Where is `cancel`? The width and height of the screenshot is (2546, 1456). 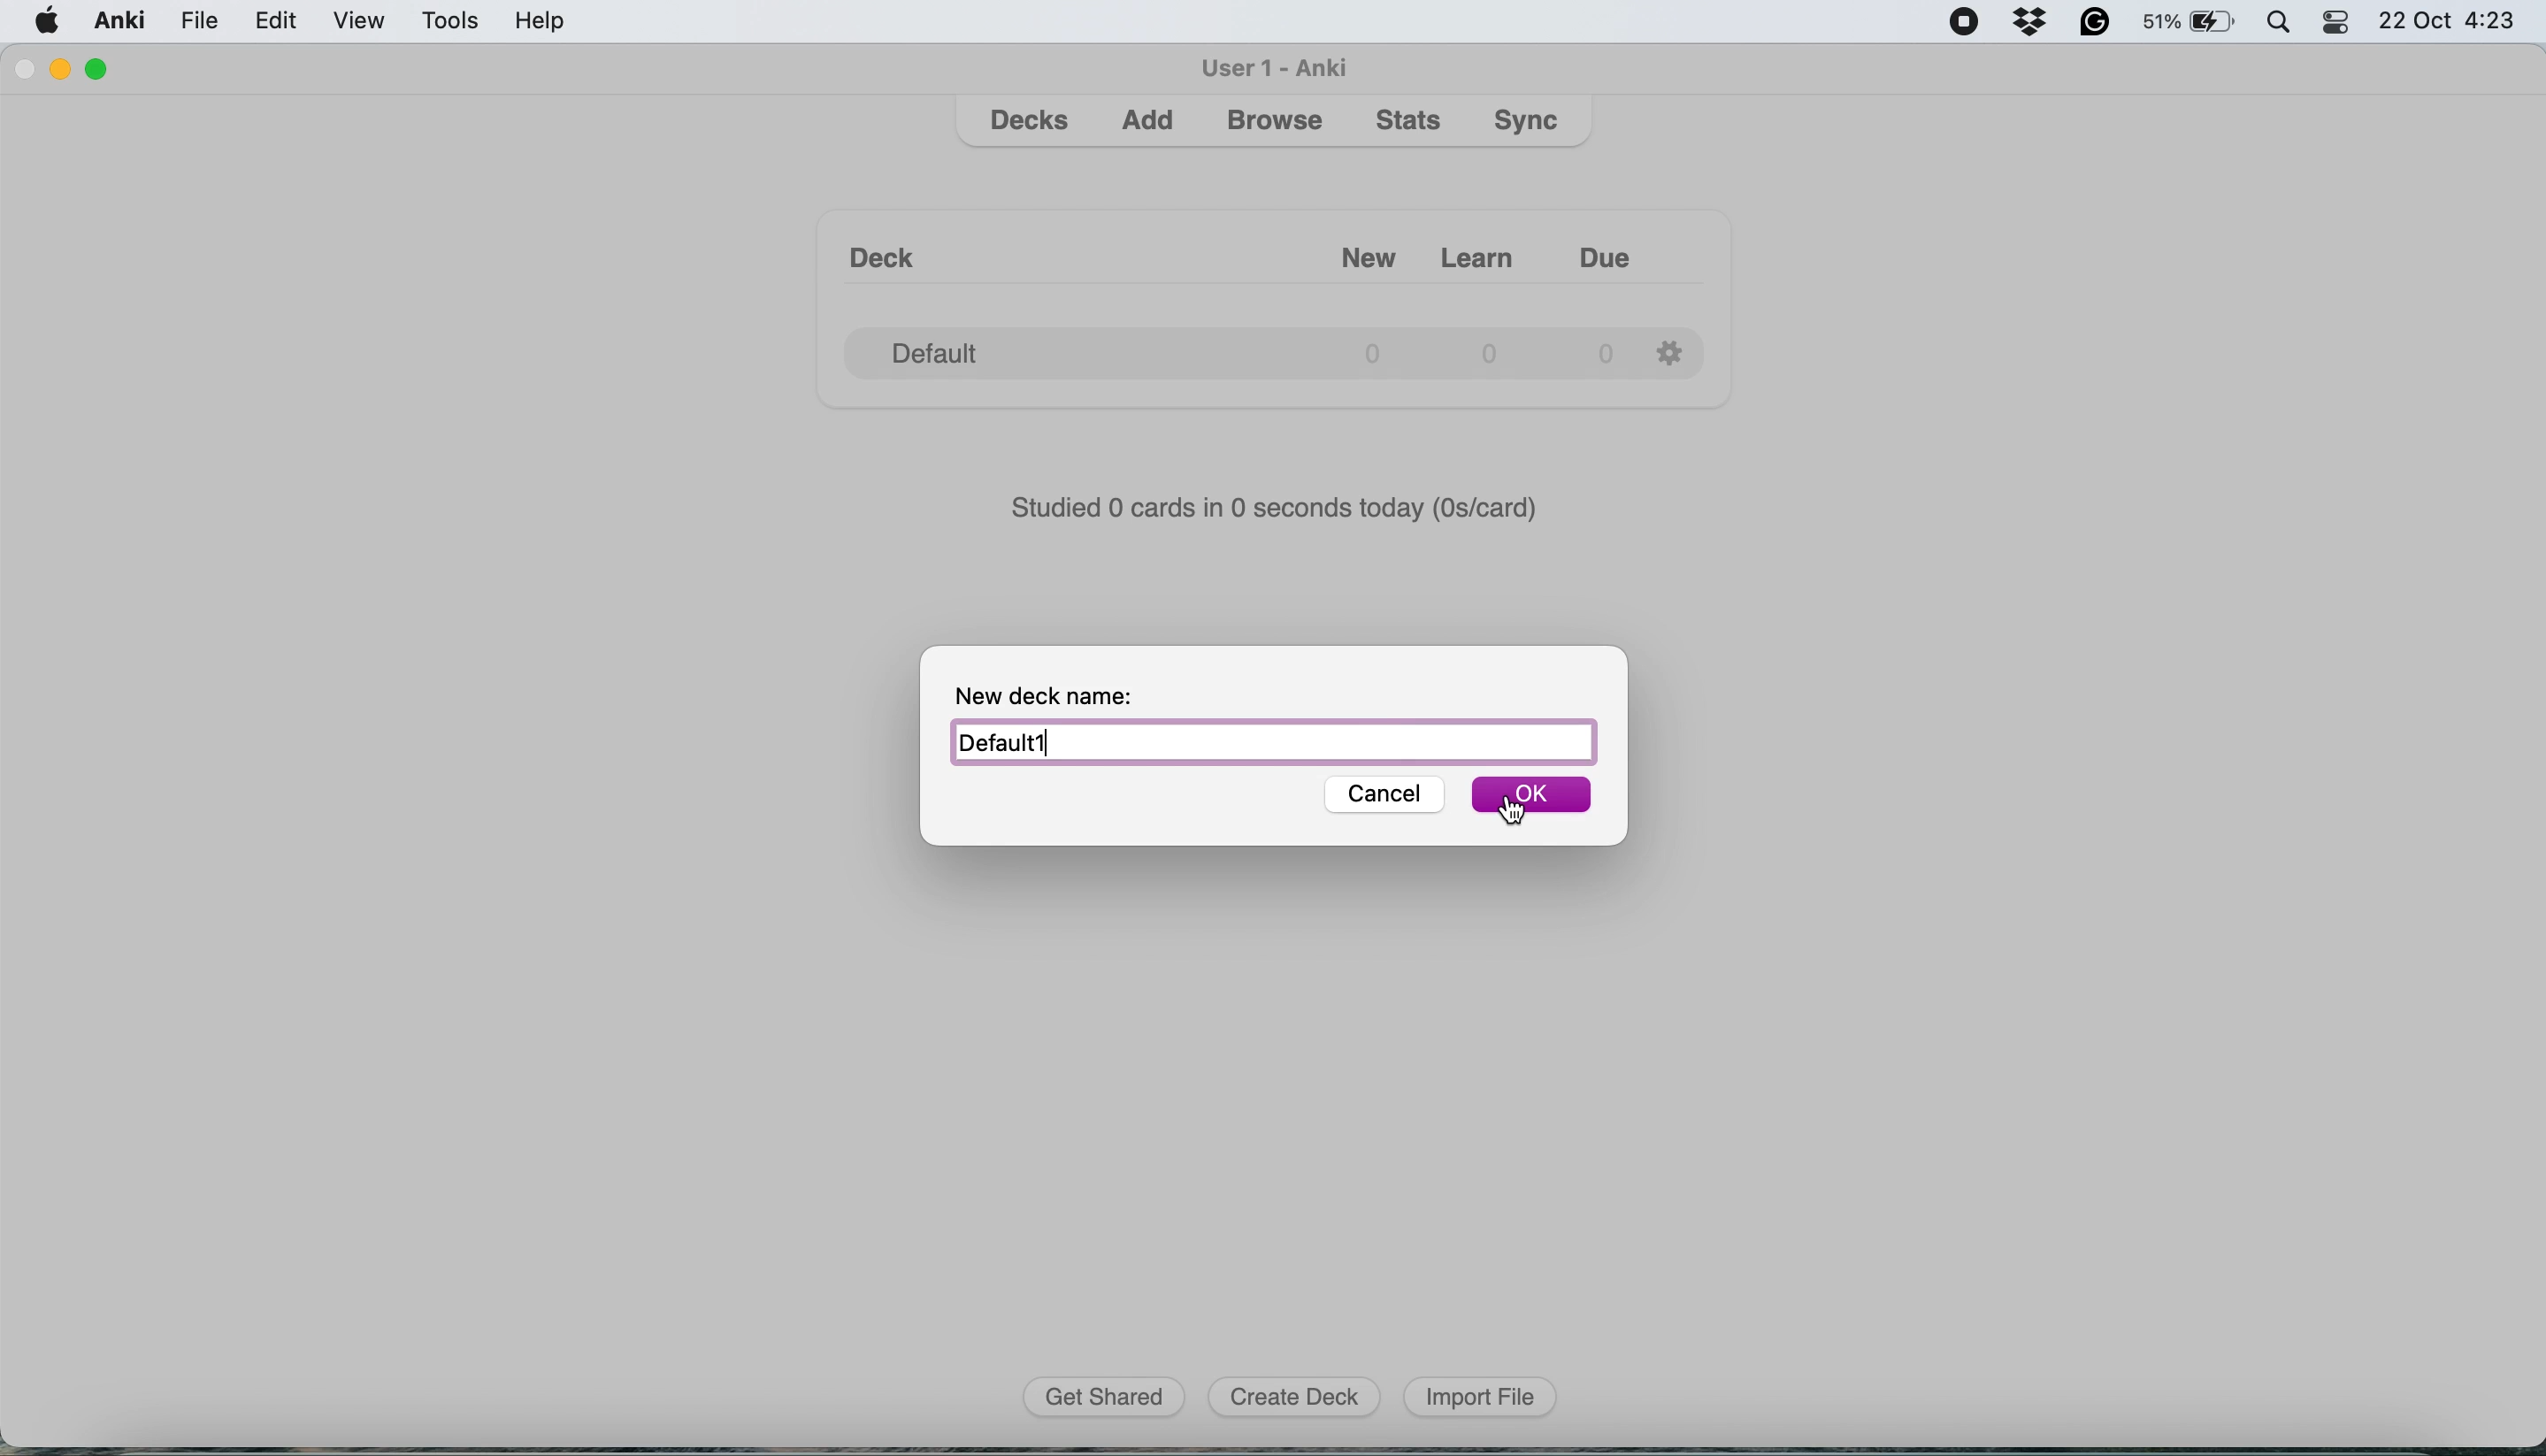 cancel is located at coordinates (1377, 795).